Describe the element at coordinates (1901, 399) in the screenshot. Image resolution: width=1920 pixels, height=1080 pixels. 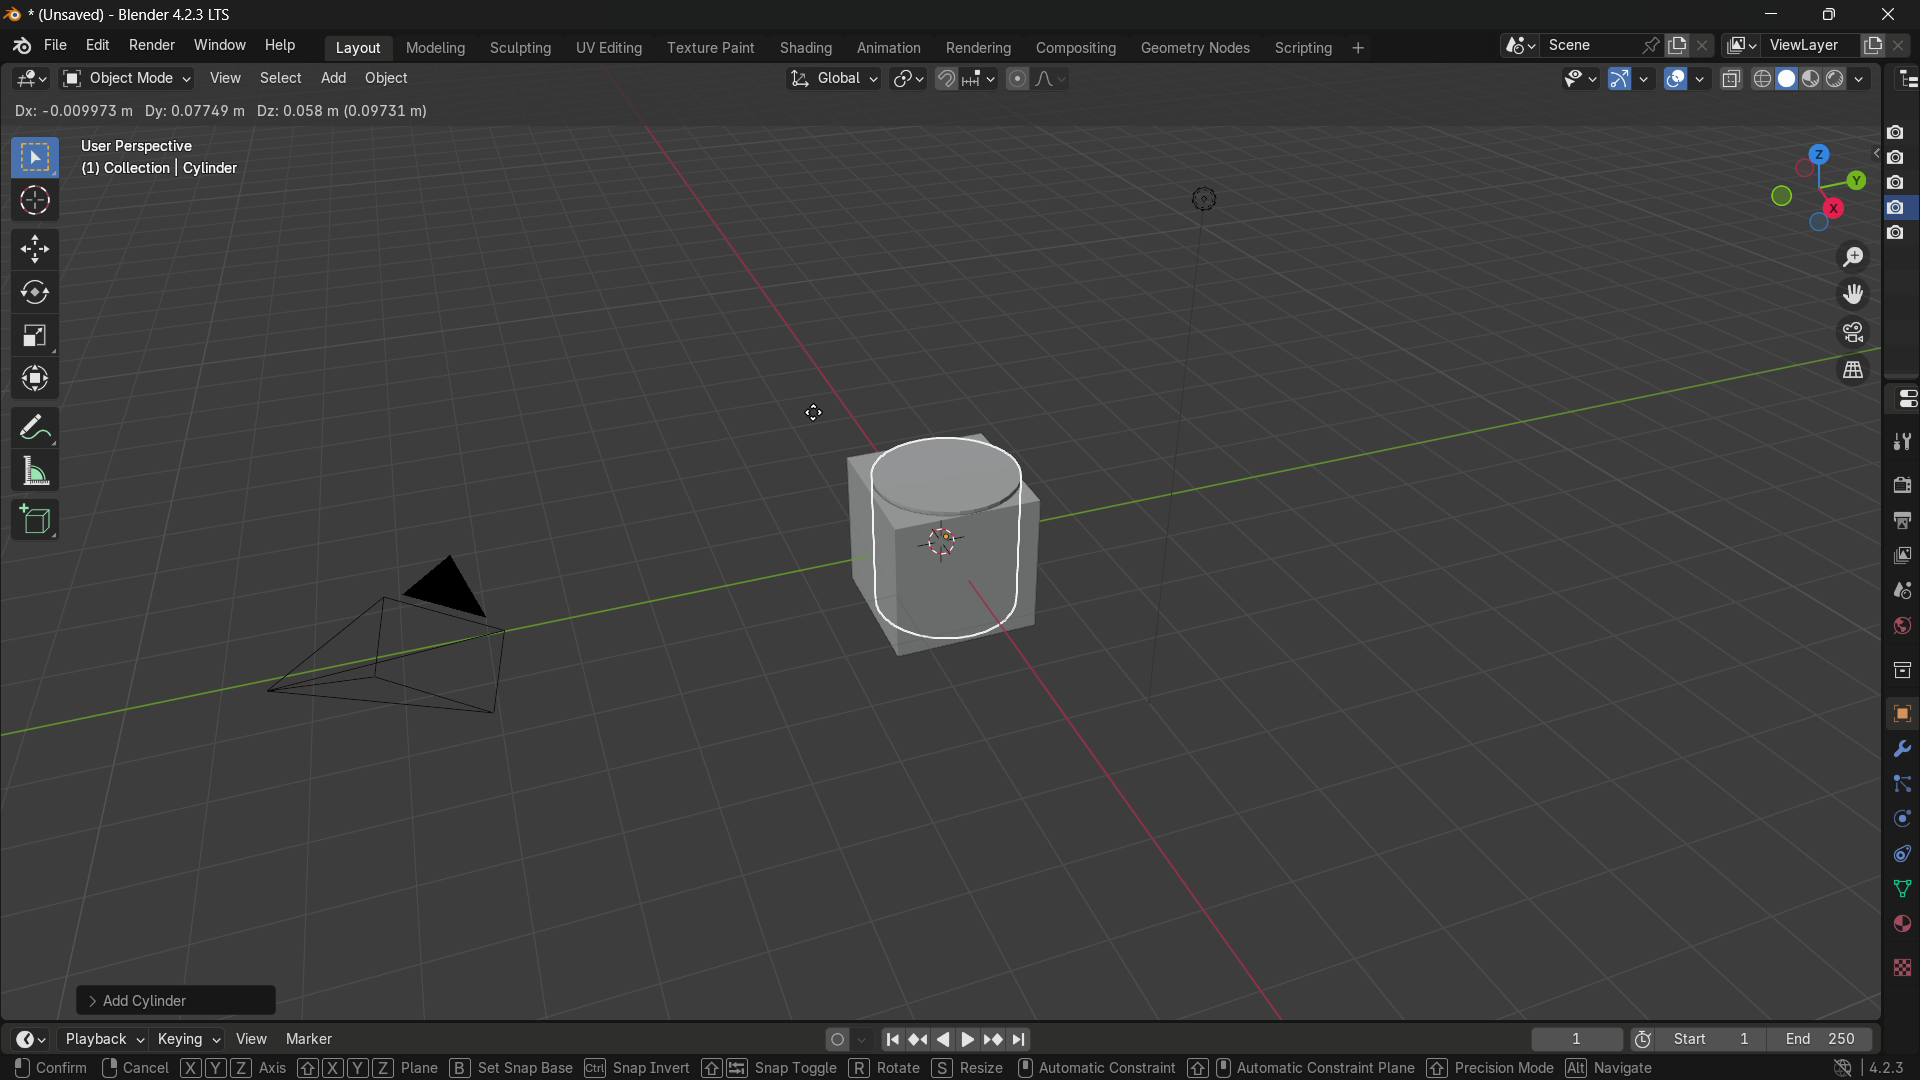
I see `properties` at that location.